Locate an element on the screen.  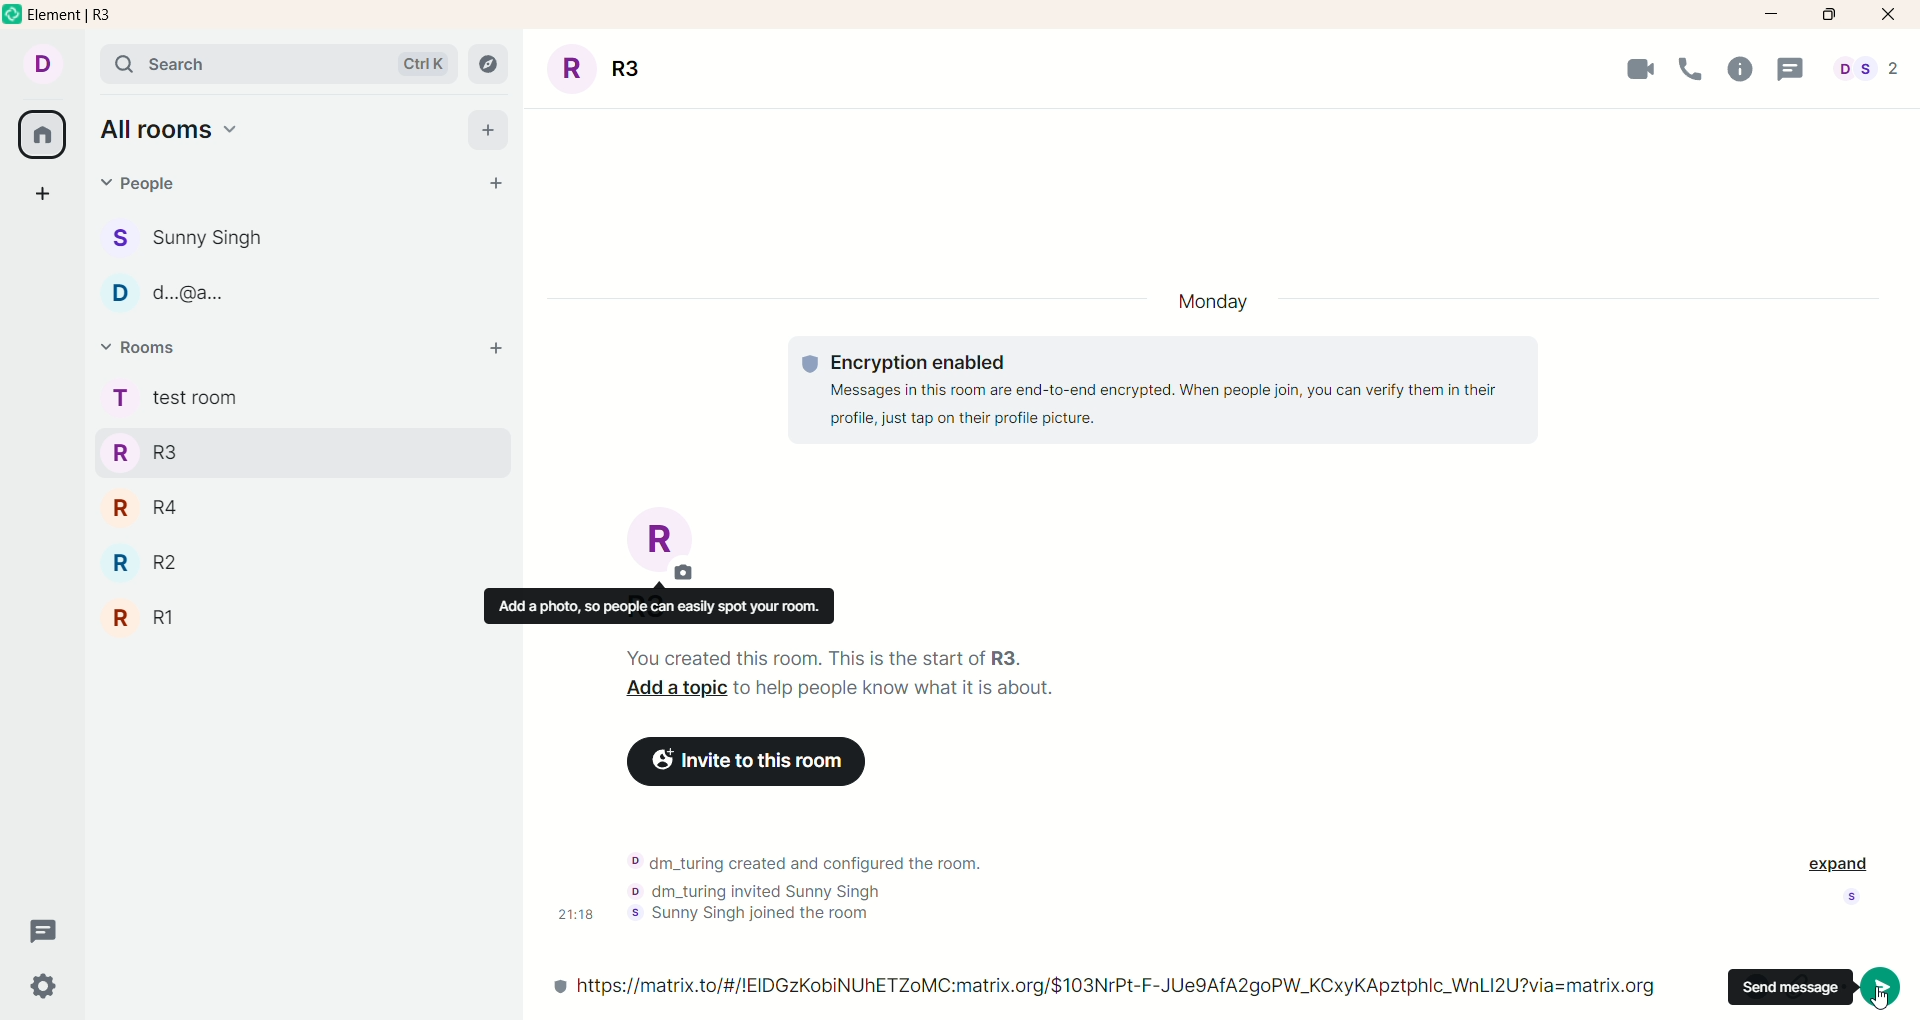
maximize is located at coordinates (1826, 15).